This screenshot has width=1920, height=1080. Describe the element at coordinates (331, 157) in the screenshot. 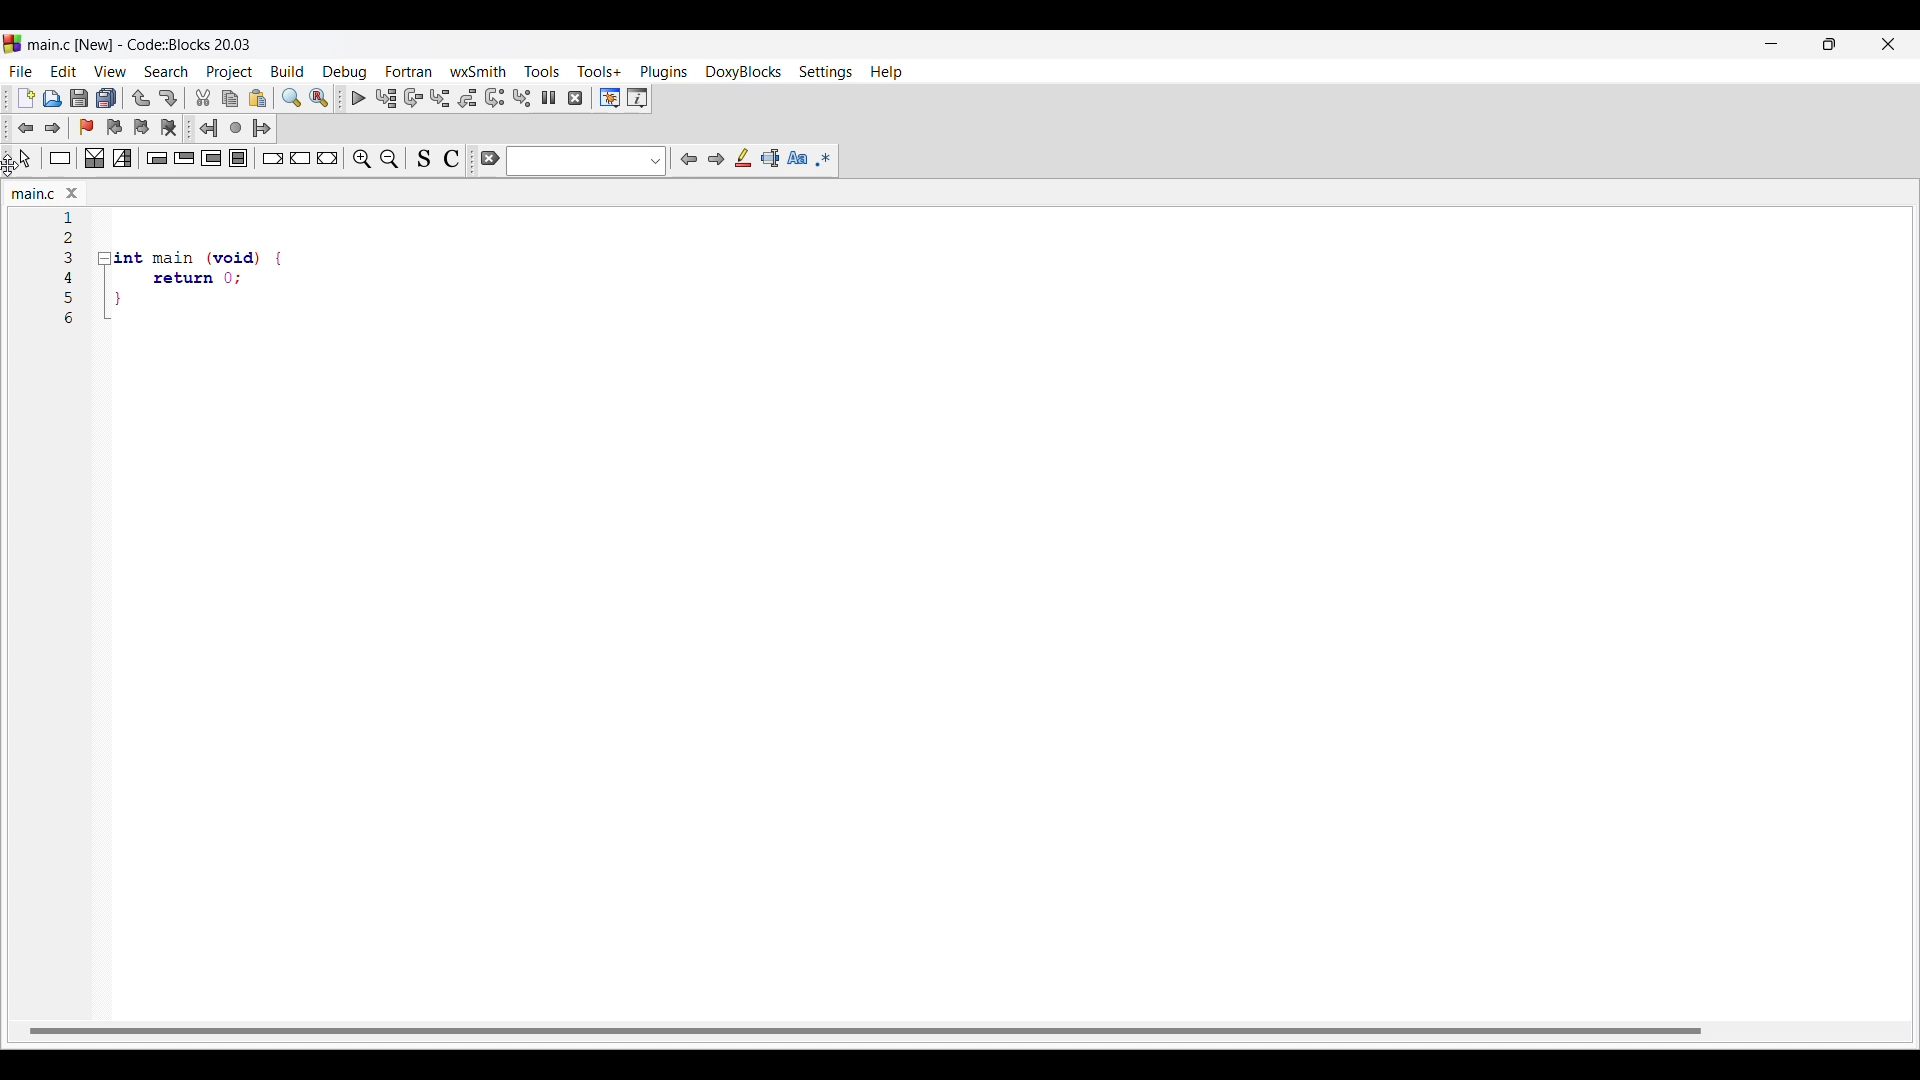

I see `Return instruction` at that location.